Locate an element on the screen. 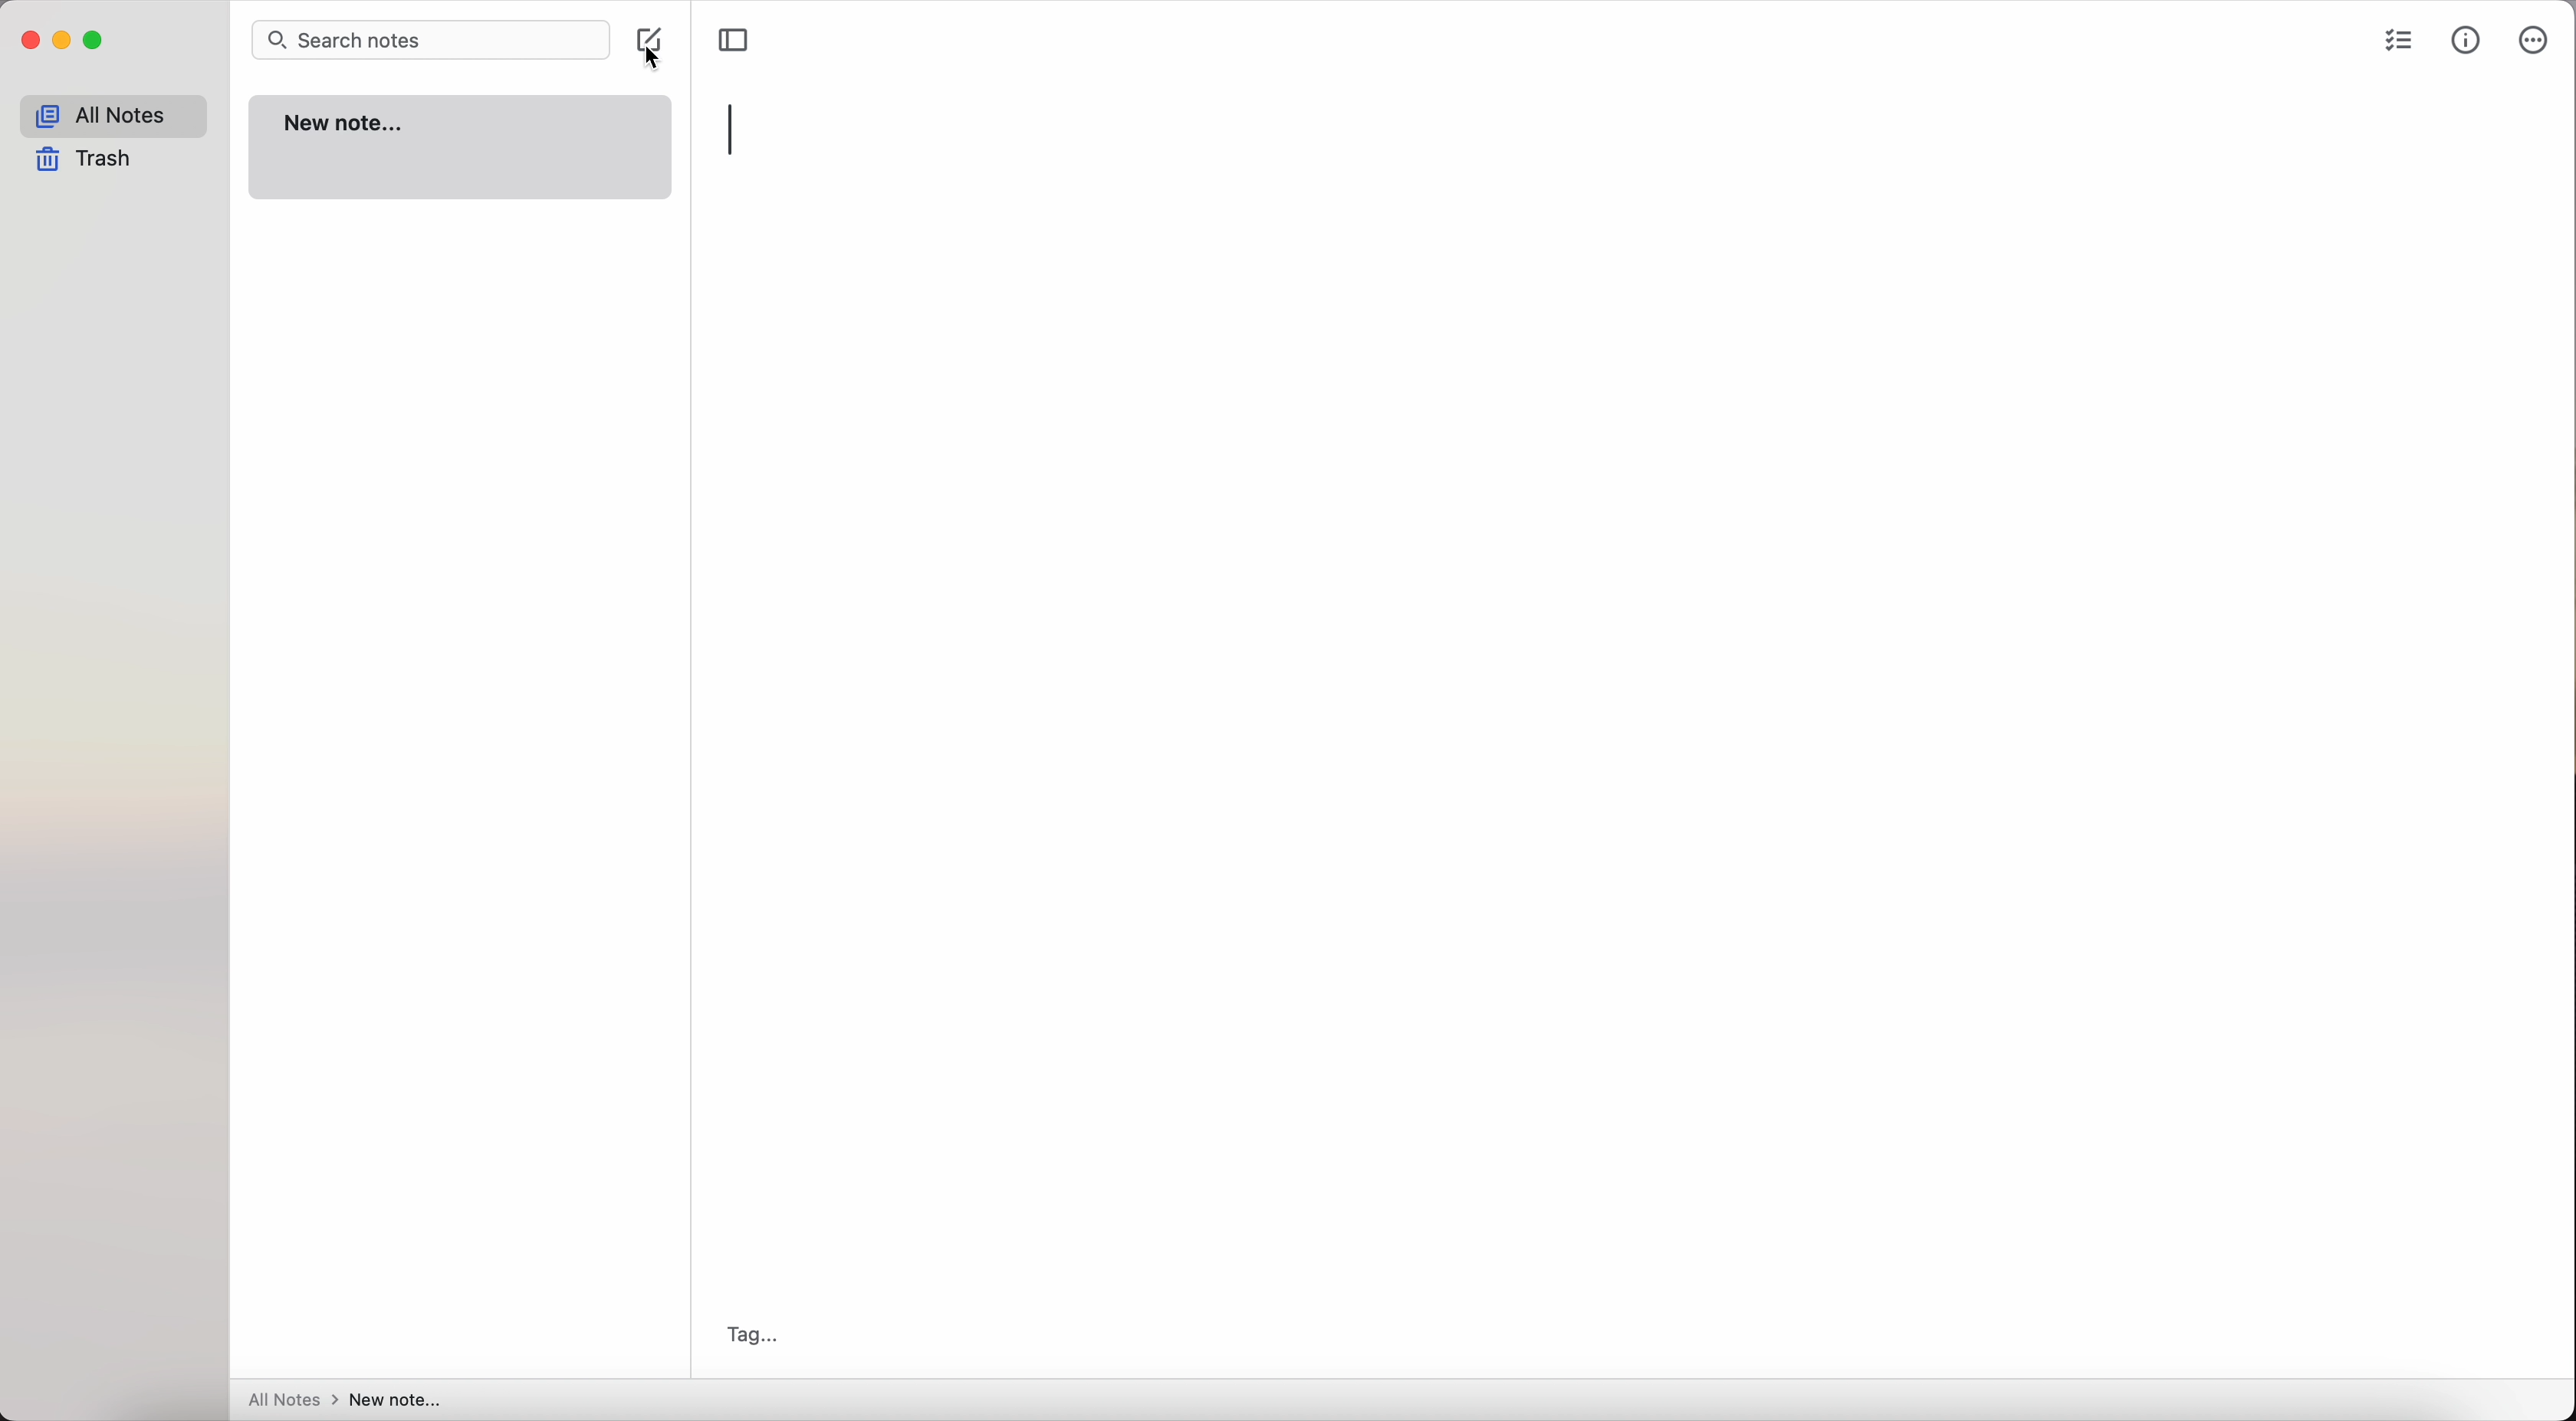  close is located at coordinates (28, 43).